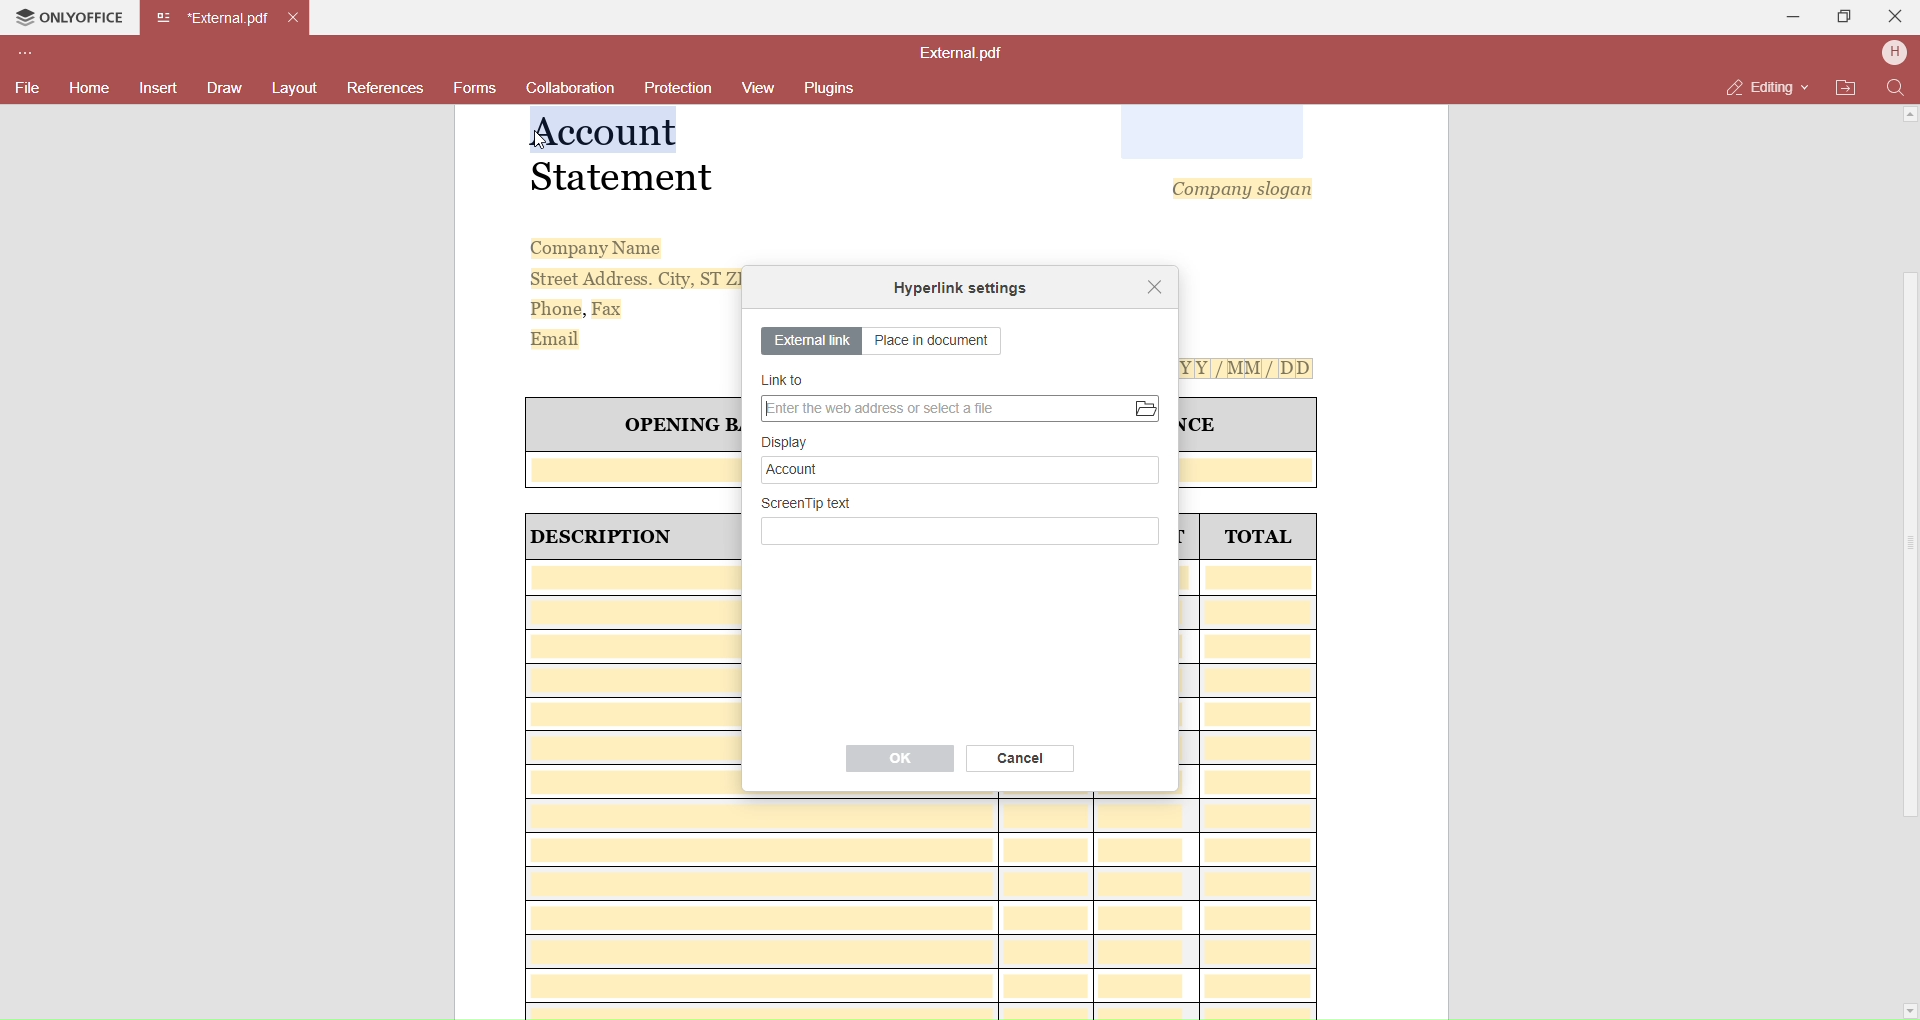 The width and height of the screenshot is (1920, 1020). I want to click on Company Name, so click(597, 248).